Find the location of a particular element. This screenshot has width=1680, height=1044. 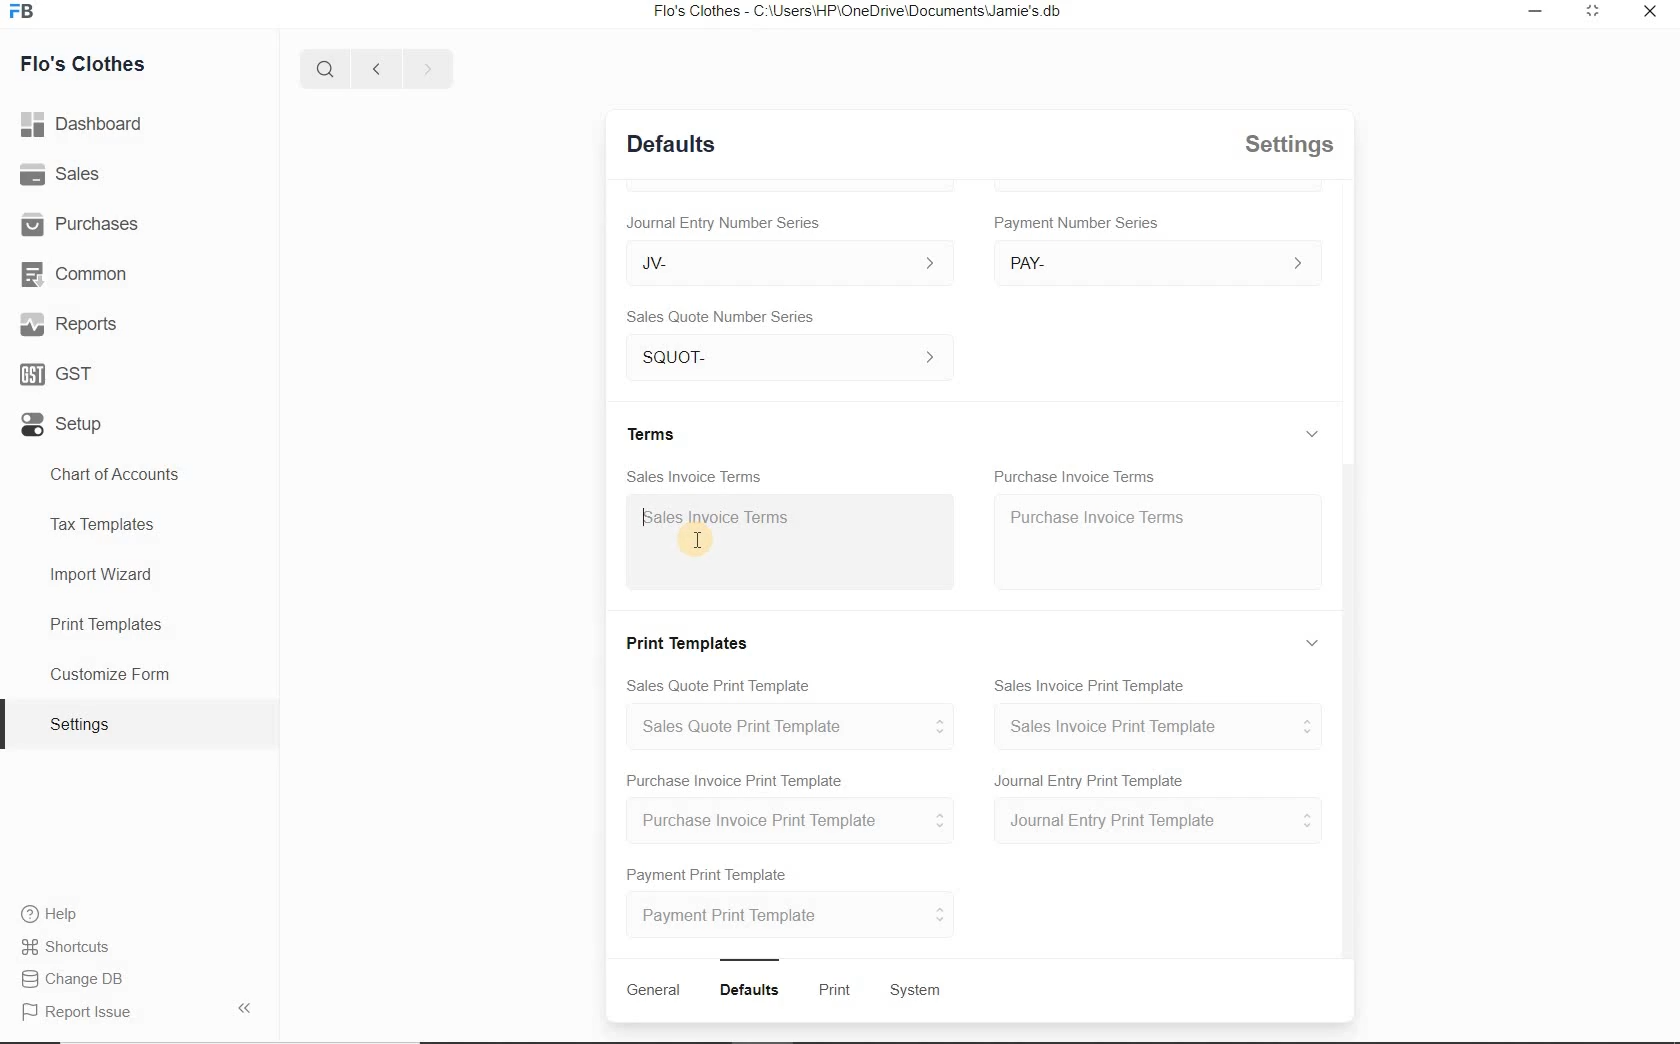

General is located at coordinates (653, 990).